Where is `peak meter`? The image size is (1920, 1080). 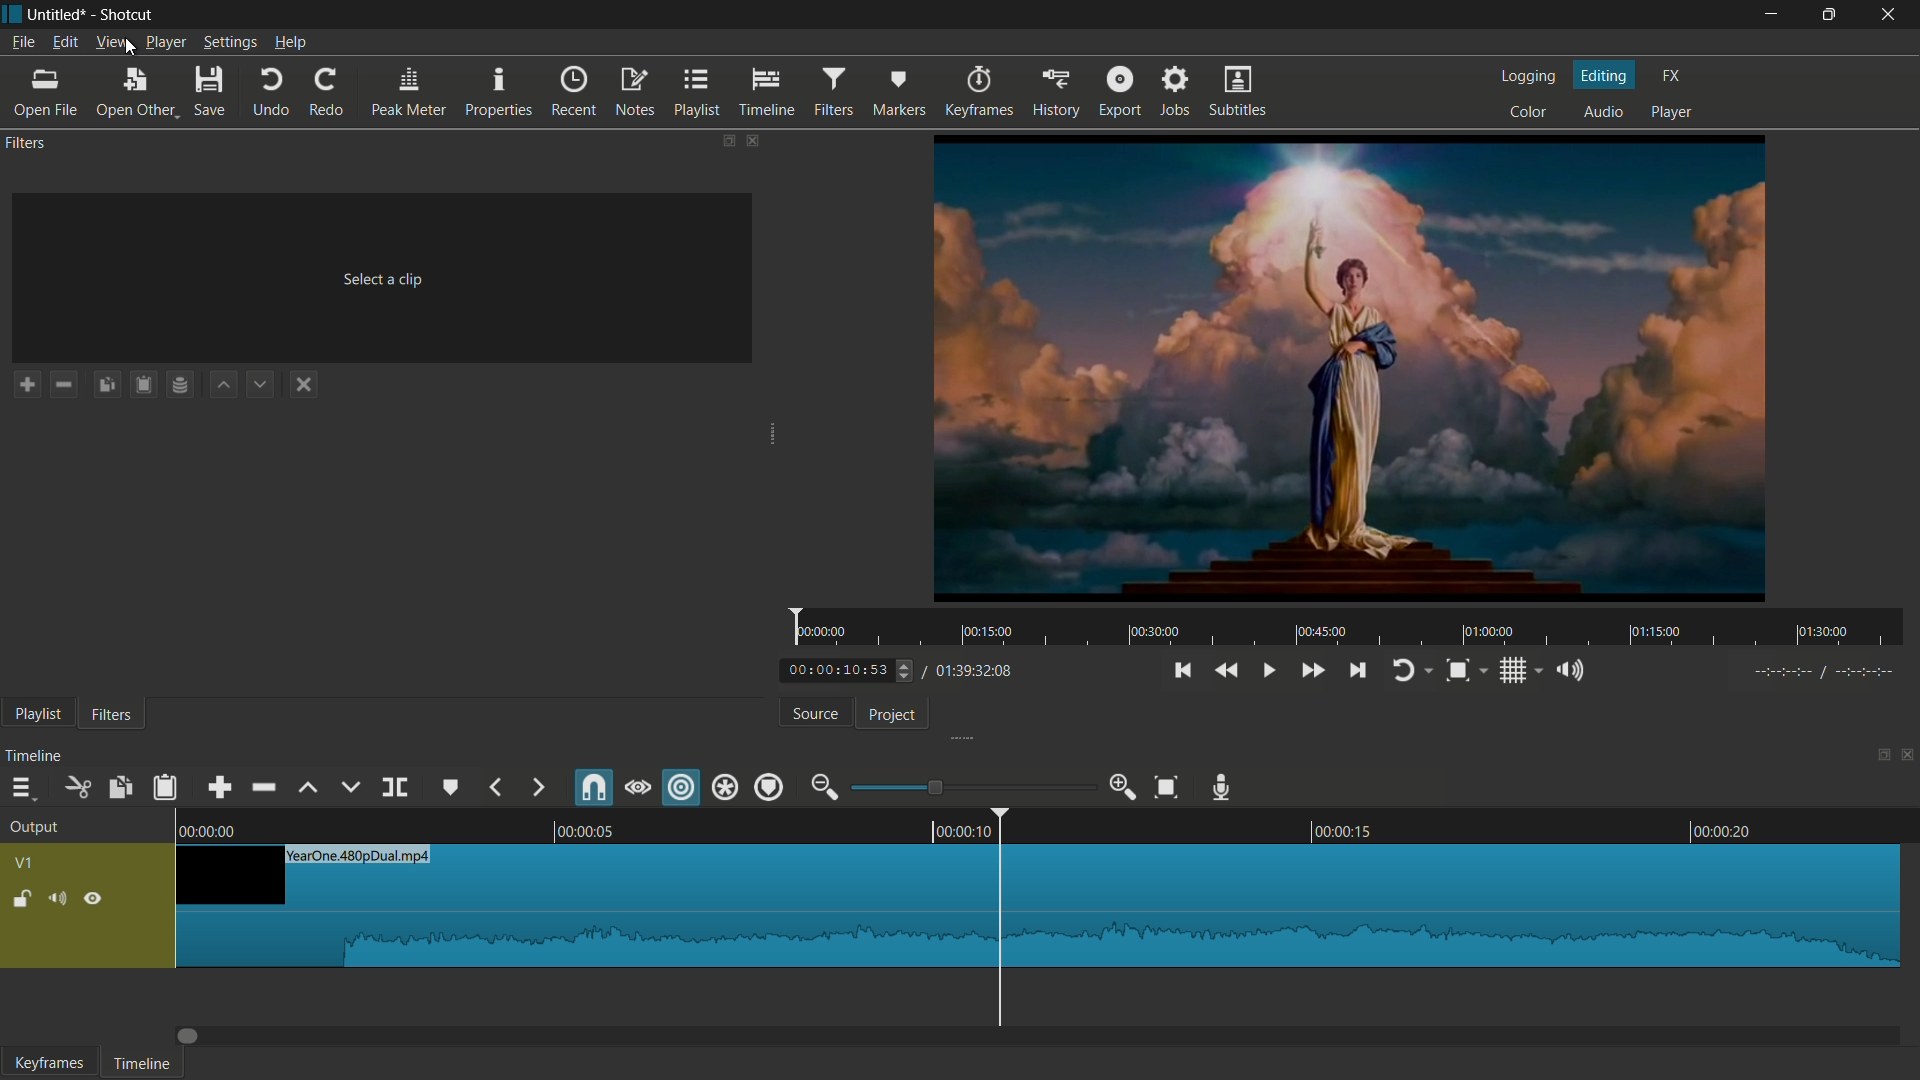 peak meter is located at coordinates (406, 93).